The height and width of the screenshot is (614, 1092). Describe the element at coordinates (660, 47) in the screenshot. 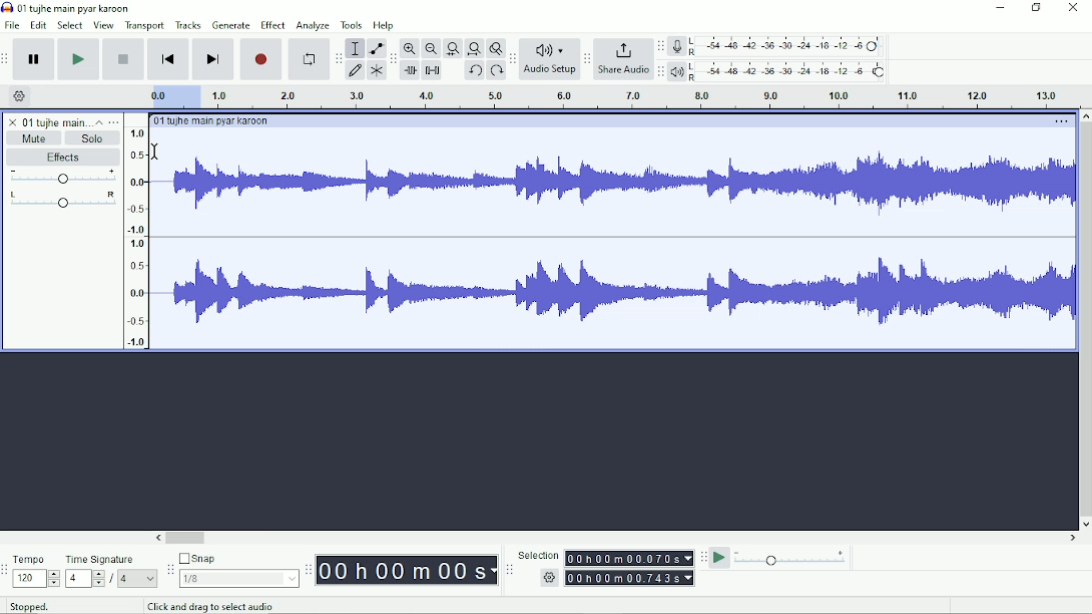

I see `Audacity recording meter toolbar` at that location.